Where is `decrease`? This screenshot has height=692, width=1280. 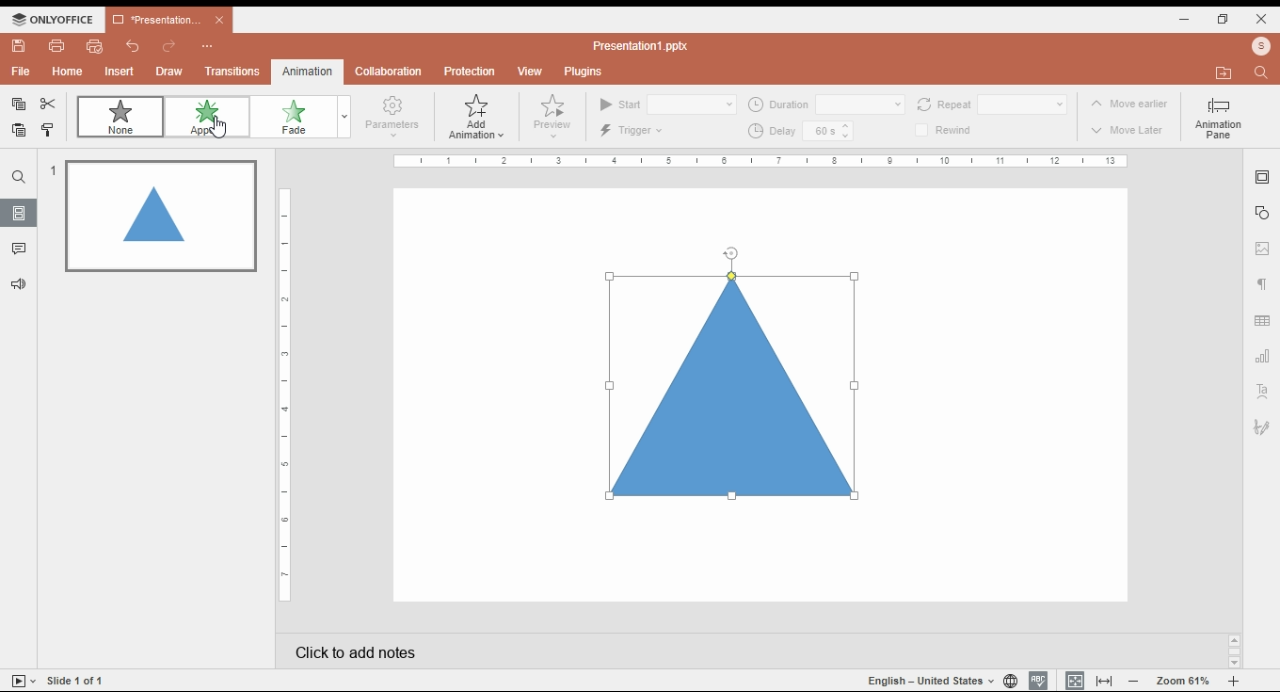
decrease is located at coordinates (847, 137).